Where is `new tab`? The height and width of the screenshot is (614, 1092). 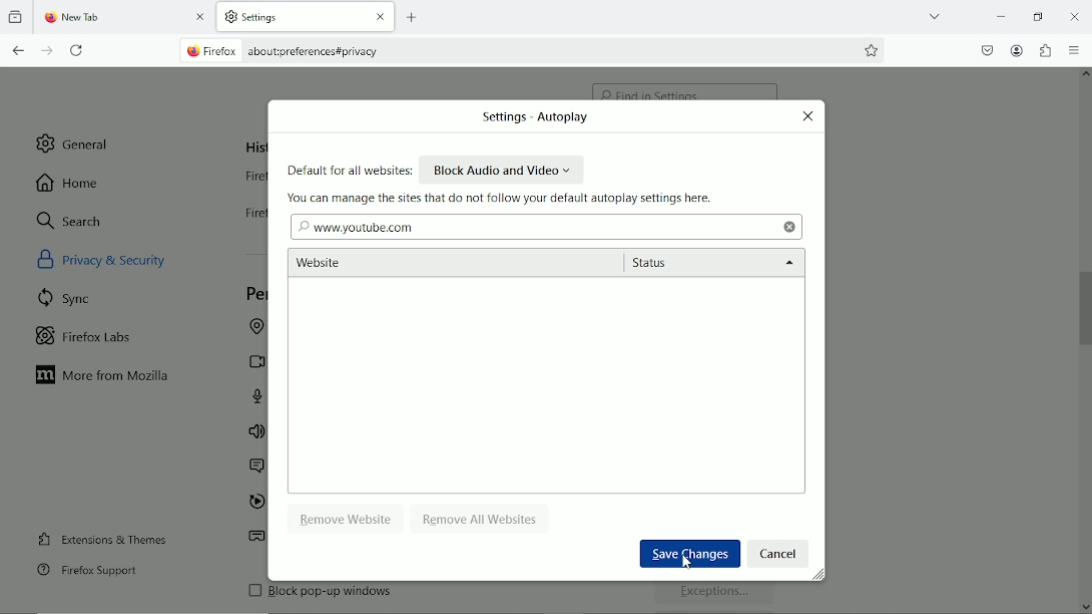
new tab is located at coordinates (97, 18).